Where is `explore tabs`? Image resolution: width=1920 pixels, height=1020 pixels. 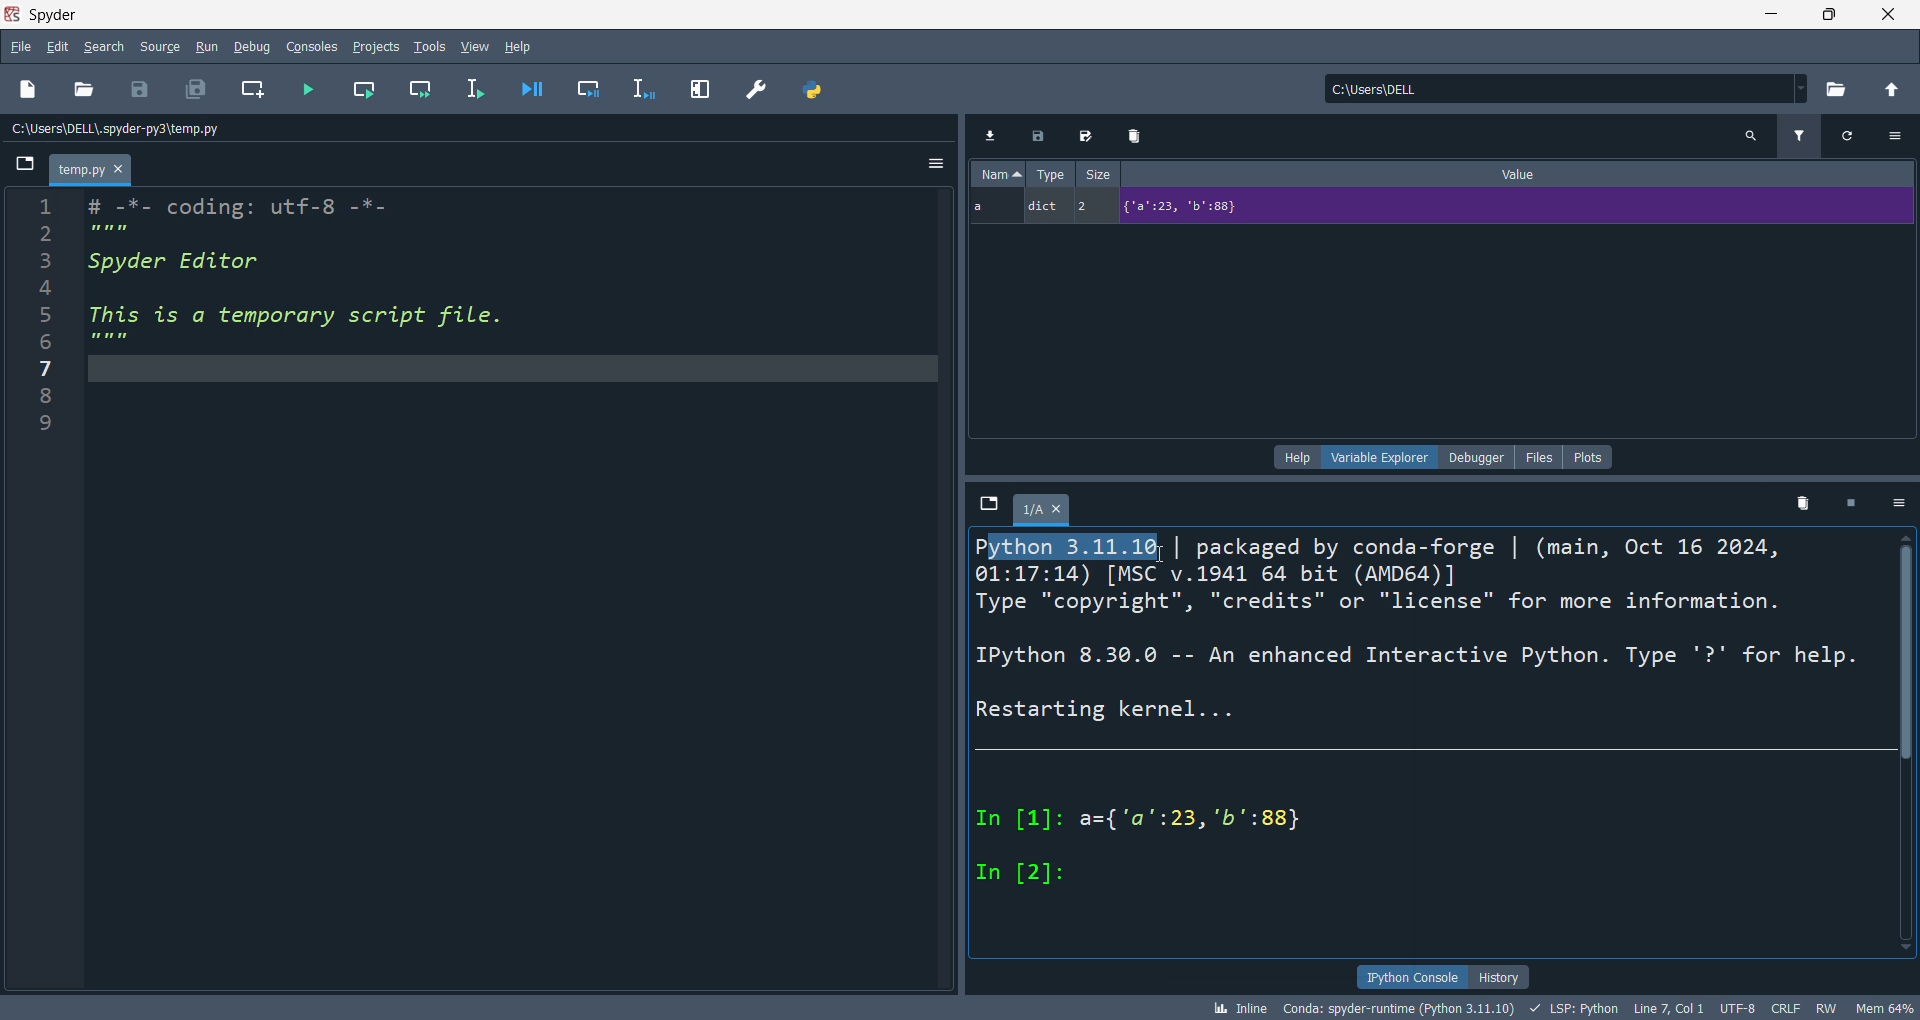 explore tabs is located at coordinates (989, 505).